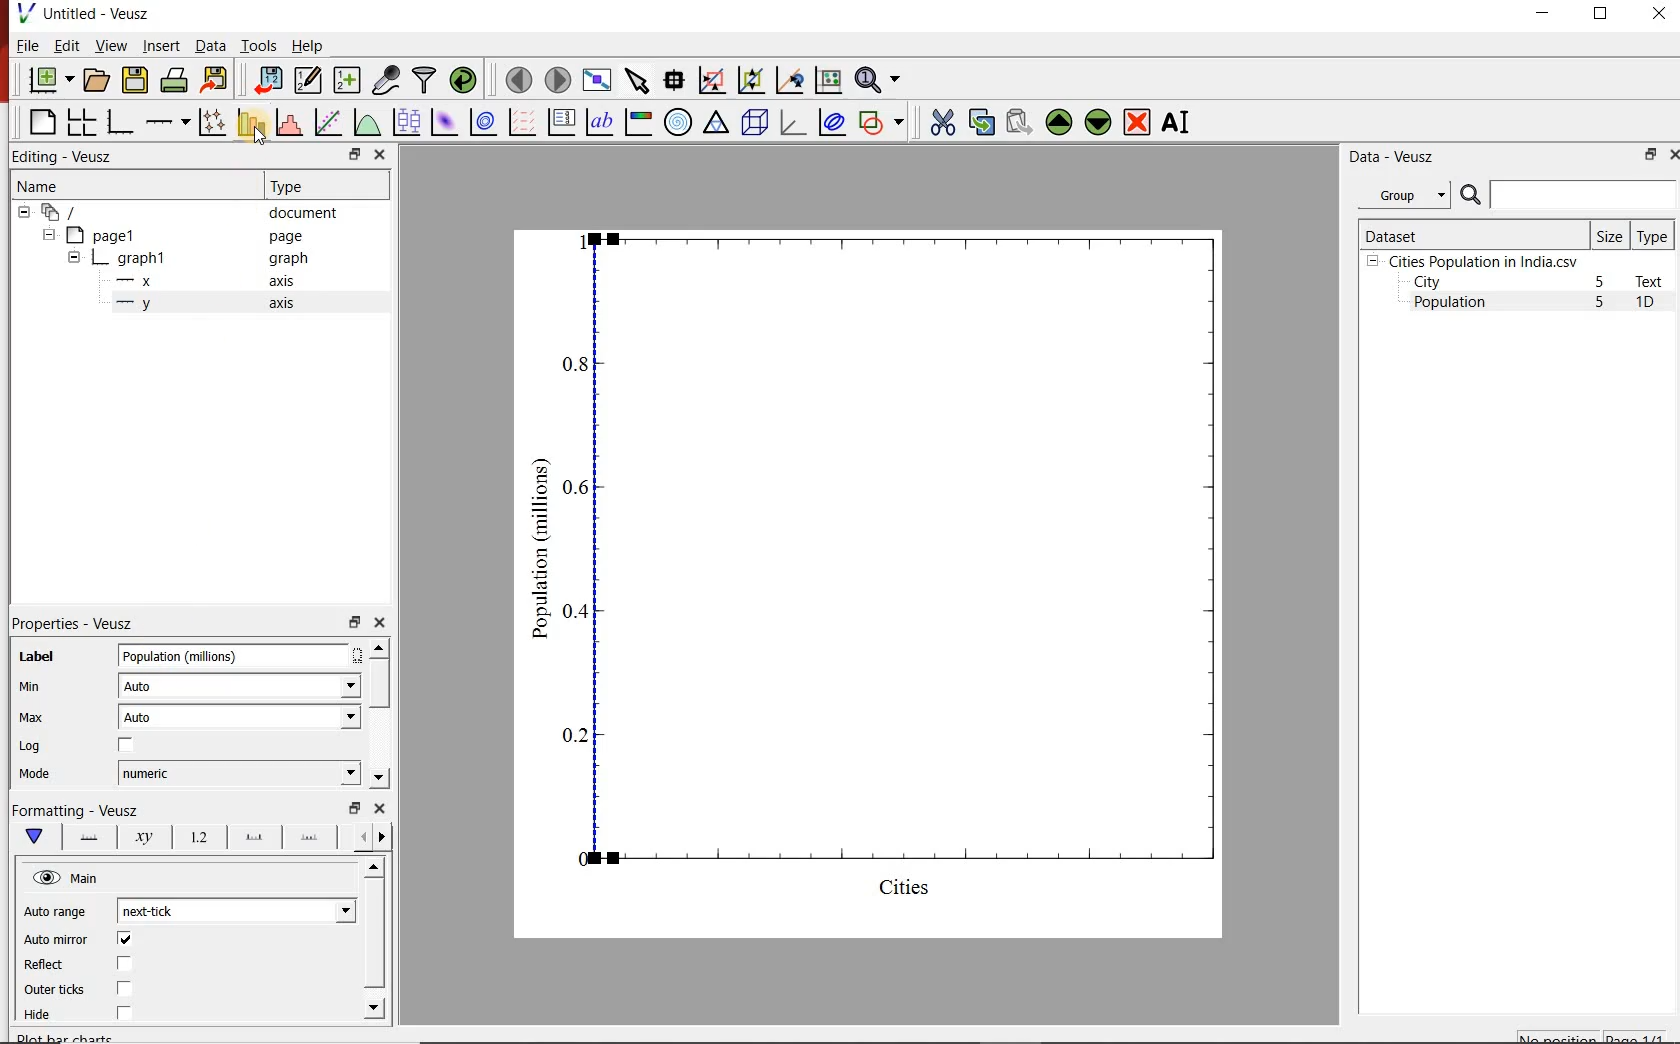 The image size is (1680, 1044). Describe the element at coordinates (40, 123) in the screenshot. I see `blank page` at that location.